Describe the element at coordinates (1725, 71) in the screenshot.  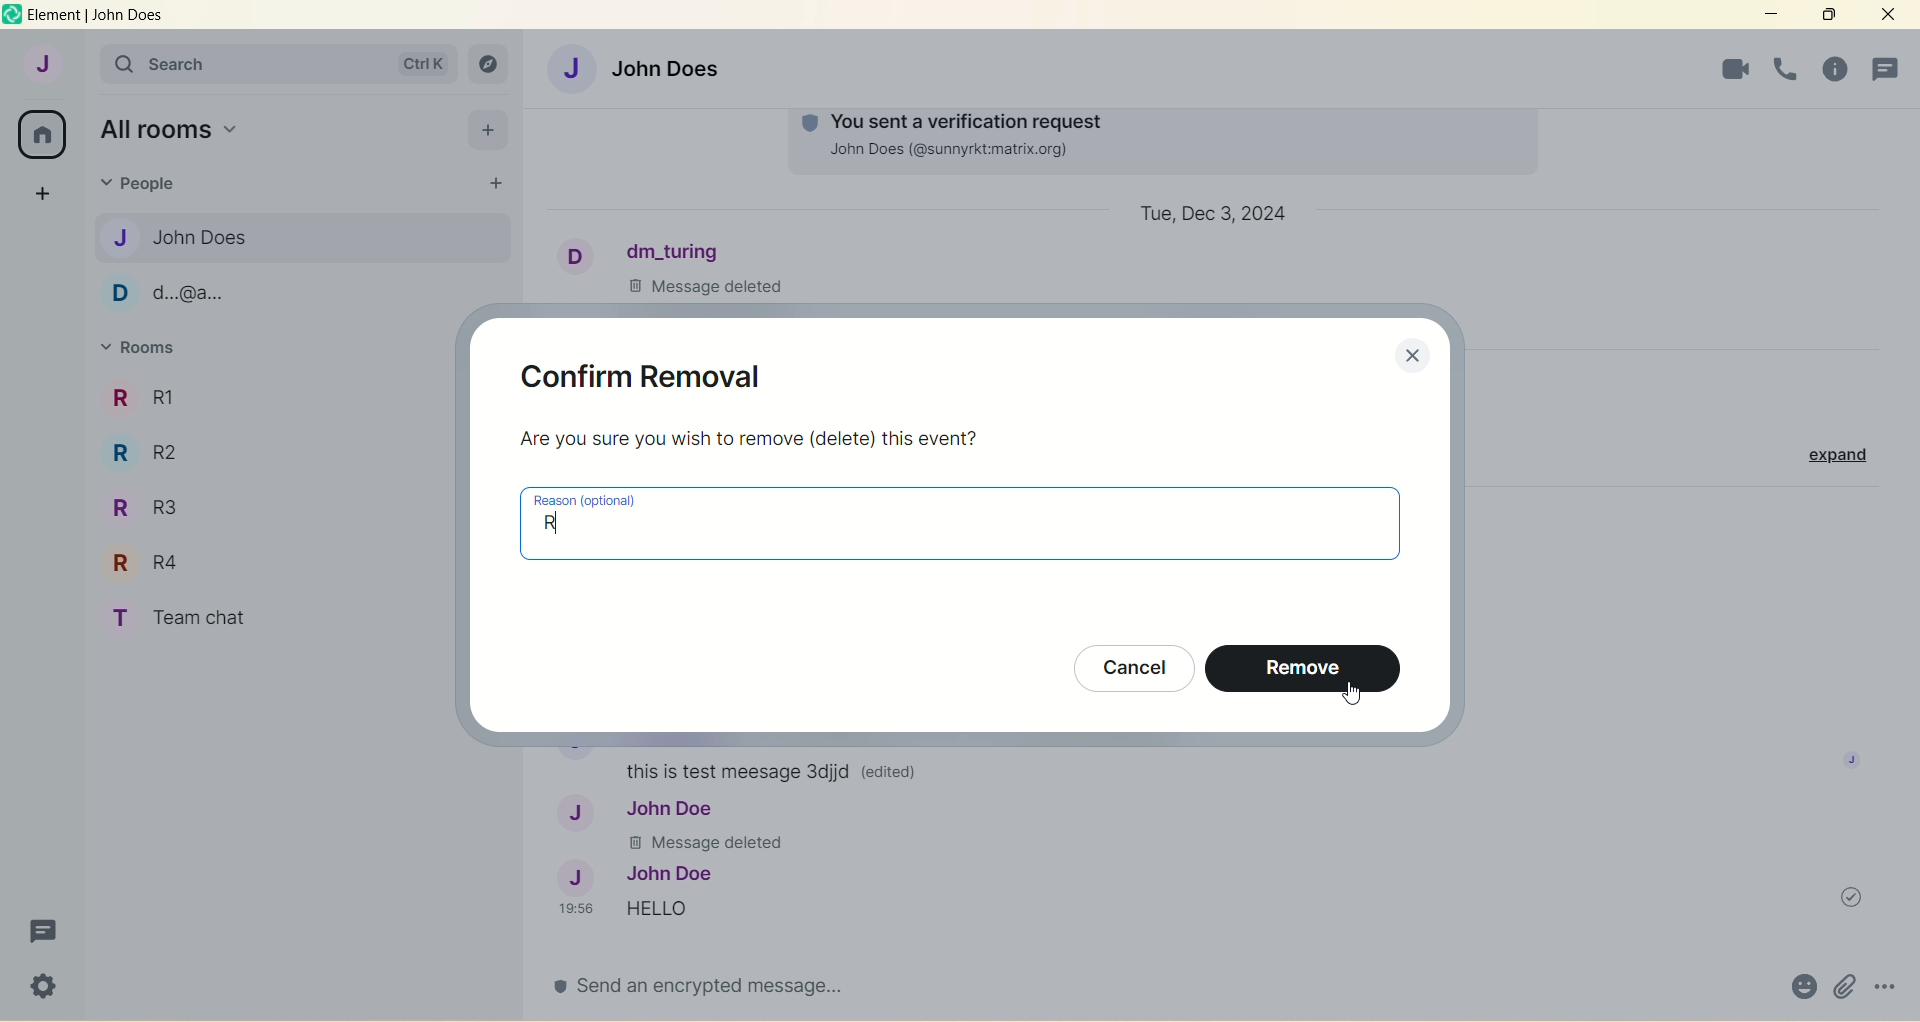
I see `voice call` at that location.